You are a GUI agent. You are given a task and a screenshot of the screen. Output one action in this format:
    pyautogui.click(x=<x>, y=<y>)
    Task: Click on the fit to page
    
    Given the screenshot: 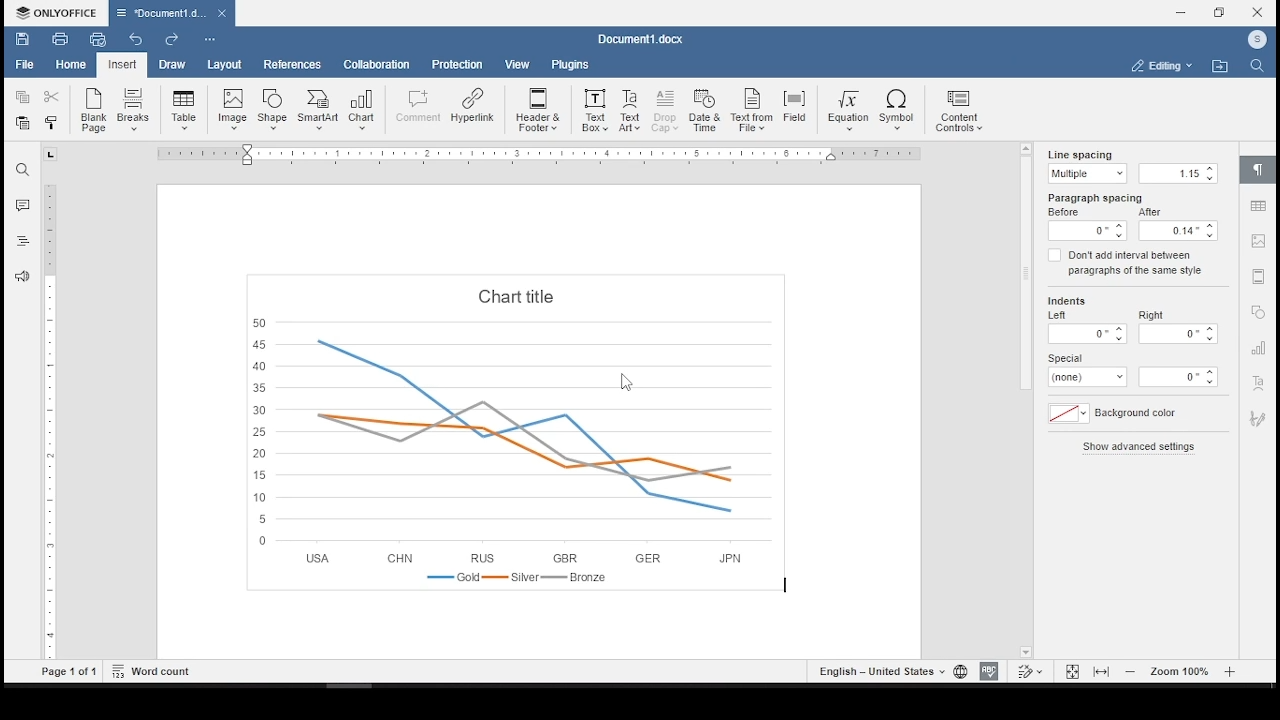 What is the action you would take?
    pyautogui.click(x=1072, y=671)
    